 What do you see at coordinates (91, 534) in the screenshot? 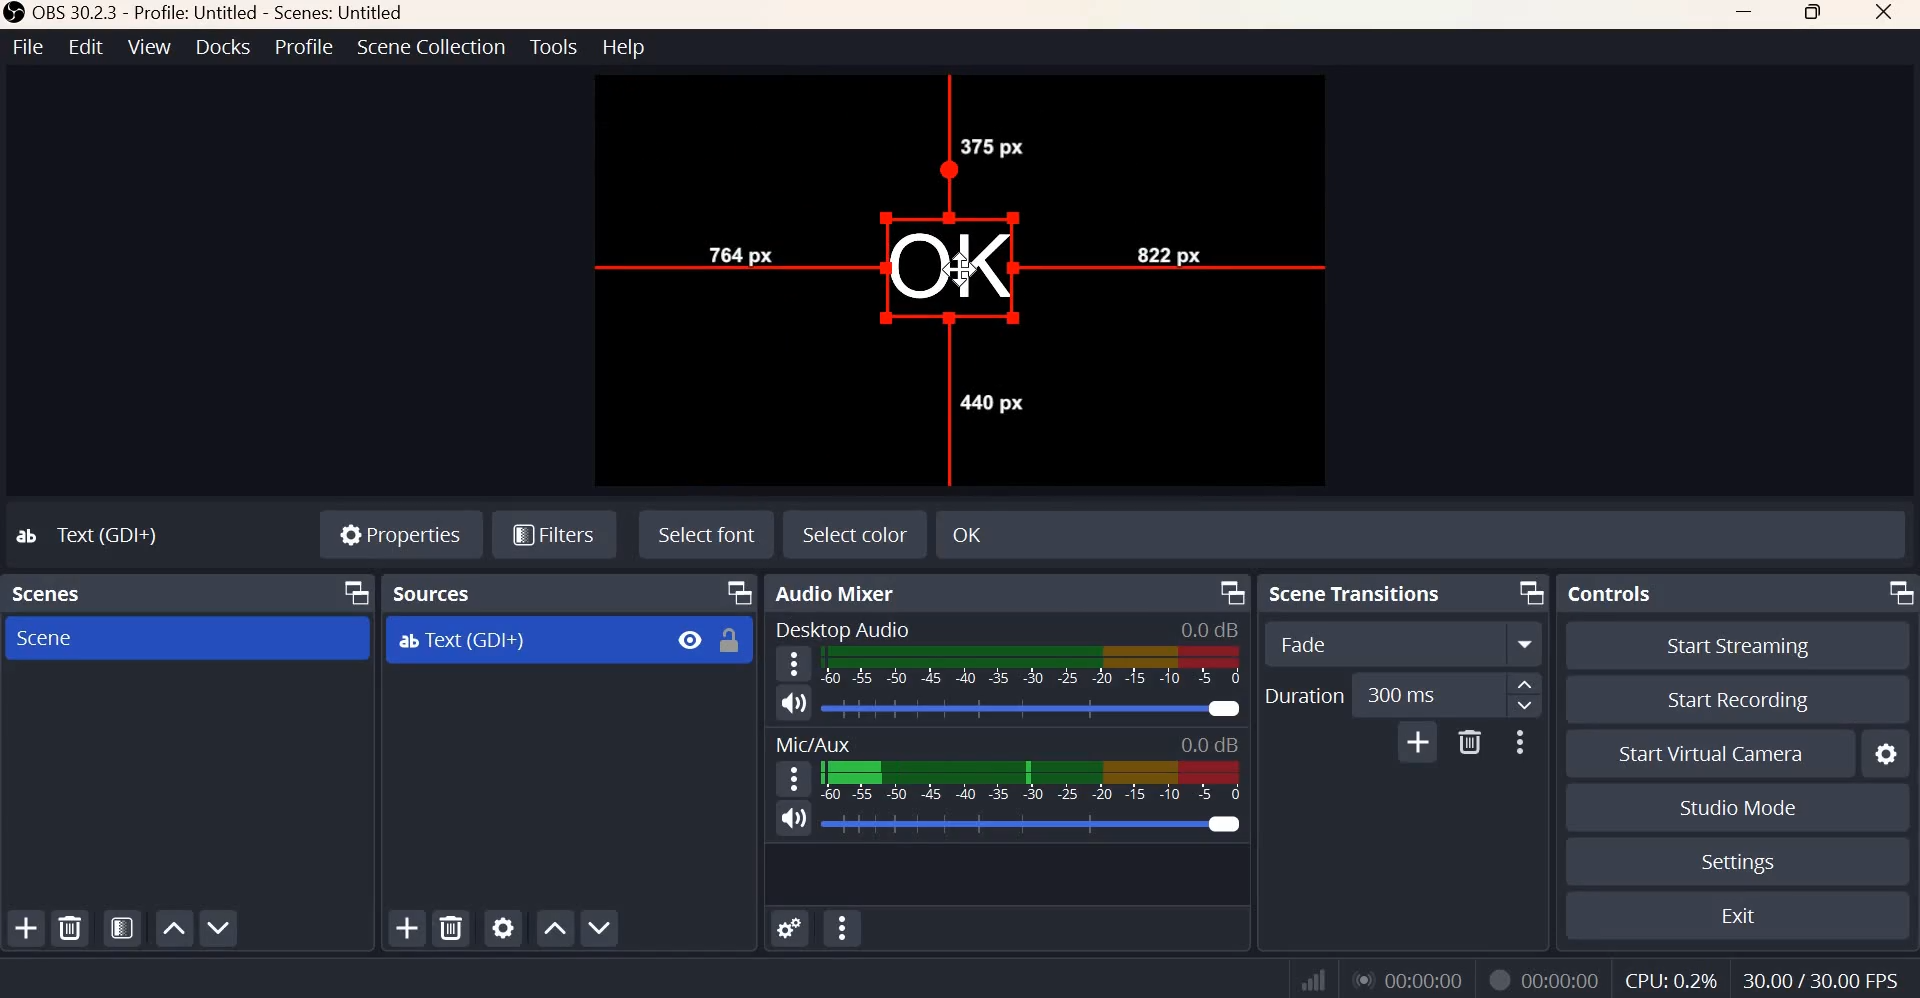
I see `Text(GDI+)` at bounding box center [91, 534].